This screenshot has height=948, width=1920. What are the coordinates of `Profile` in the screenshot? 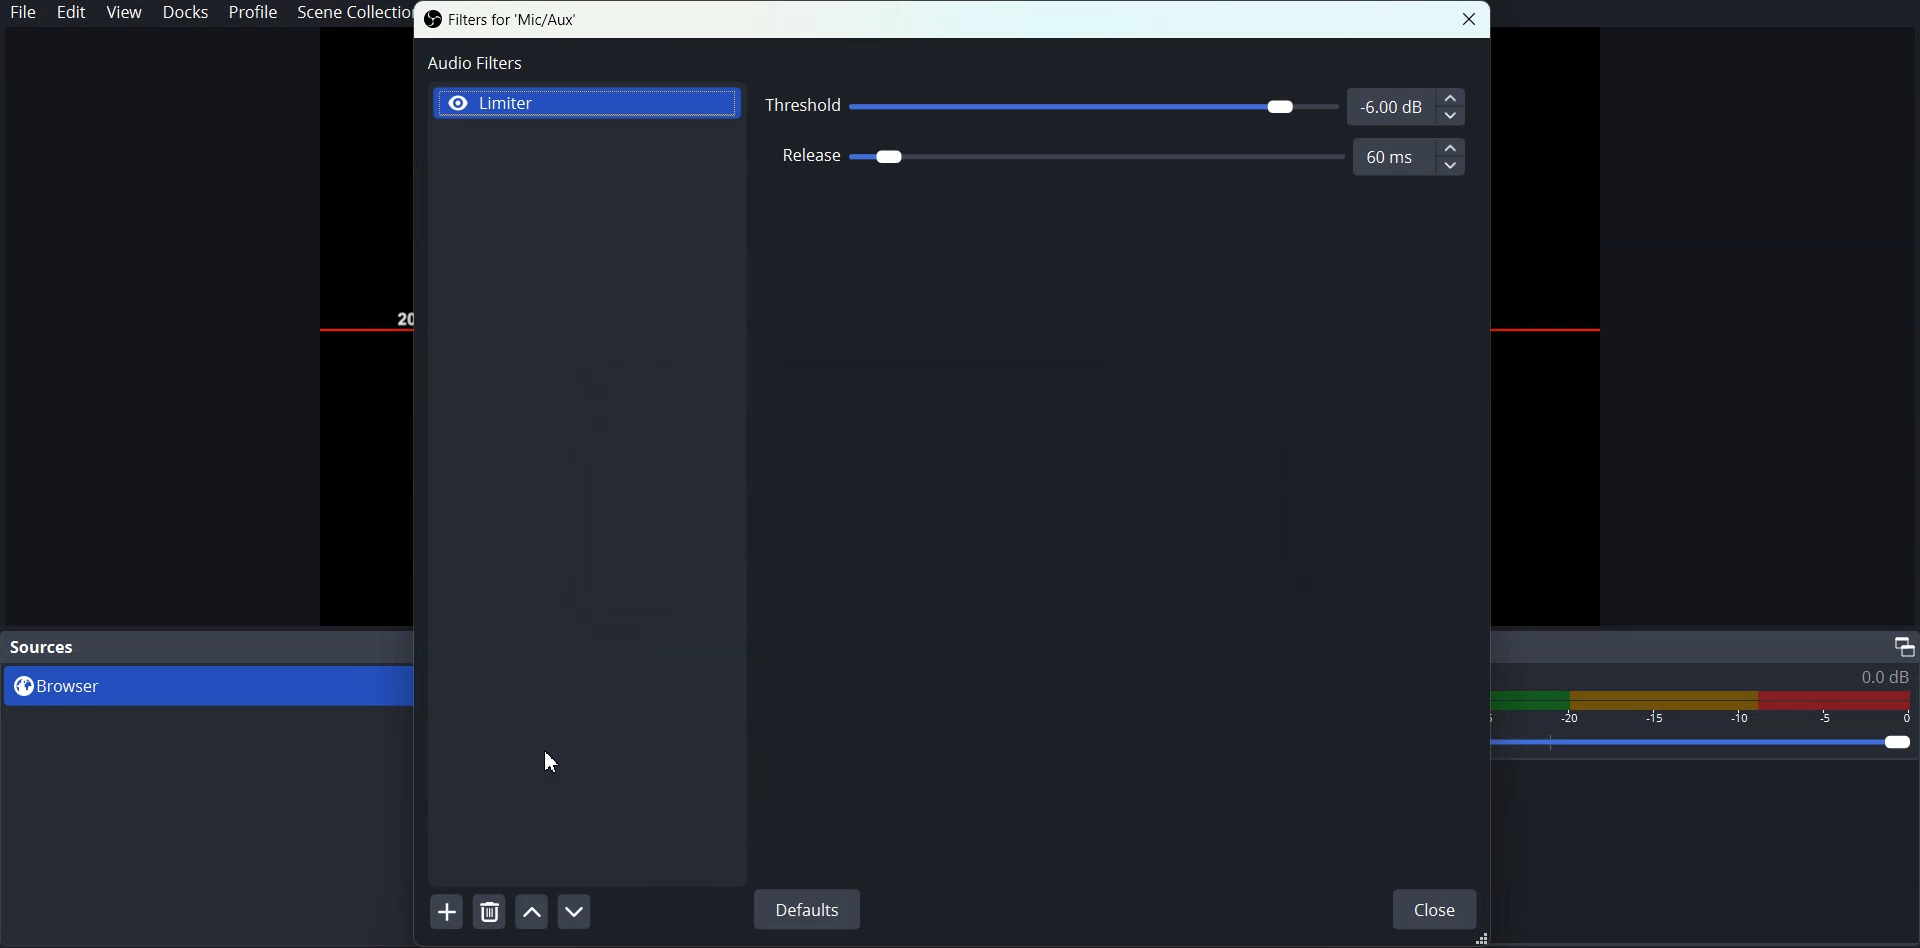 It's located at (253, 14).